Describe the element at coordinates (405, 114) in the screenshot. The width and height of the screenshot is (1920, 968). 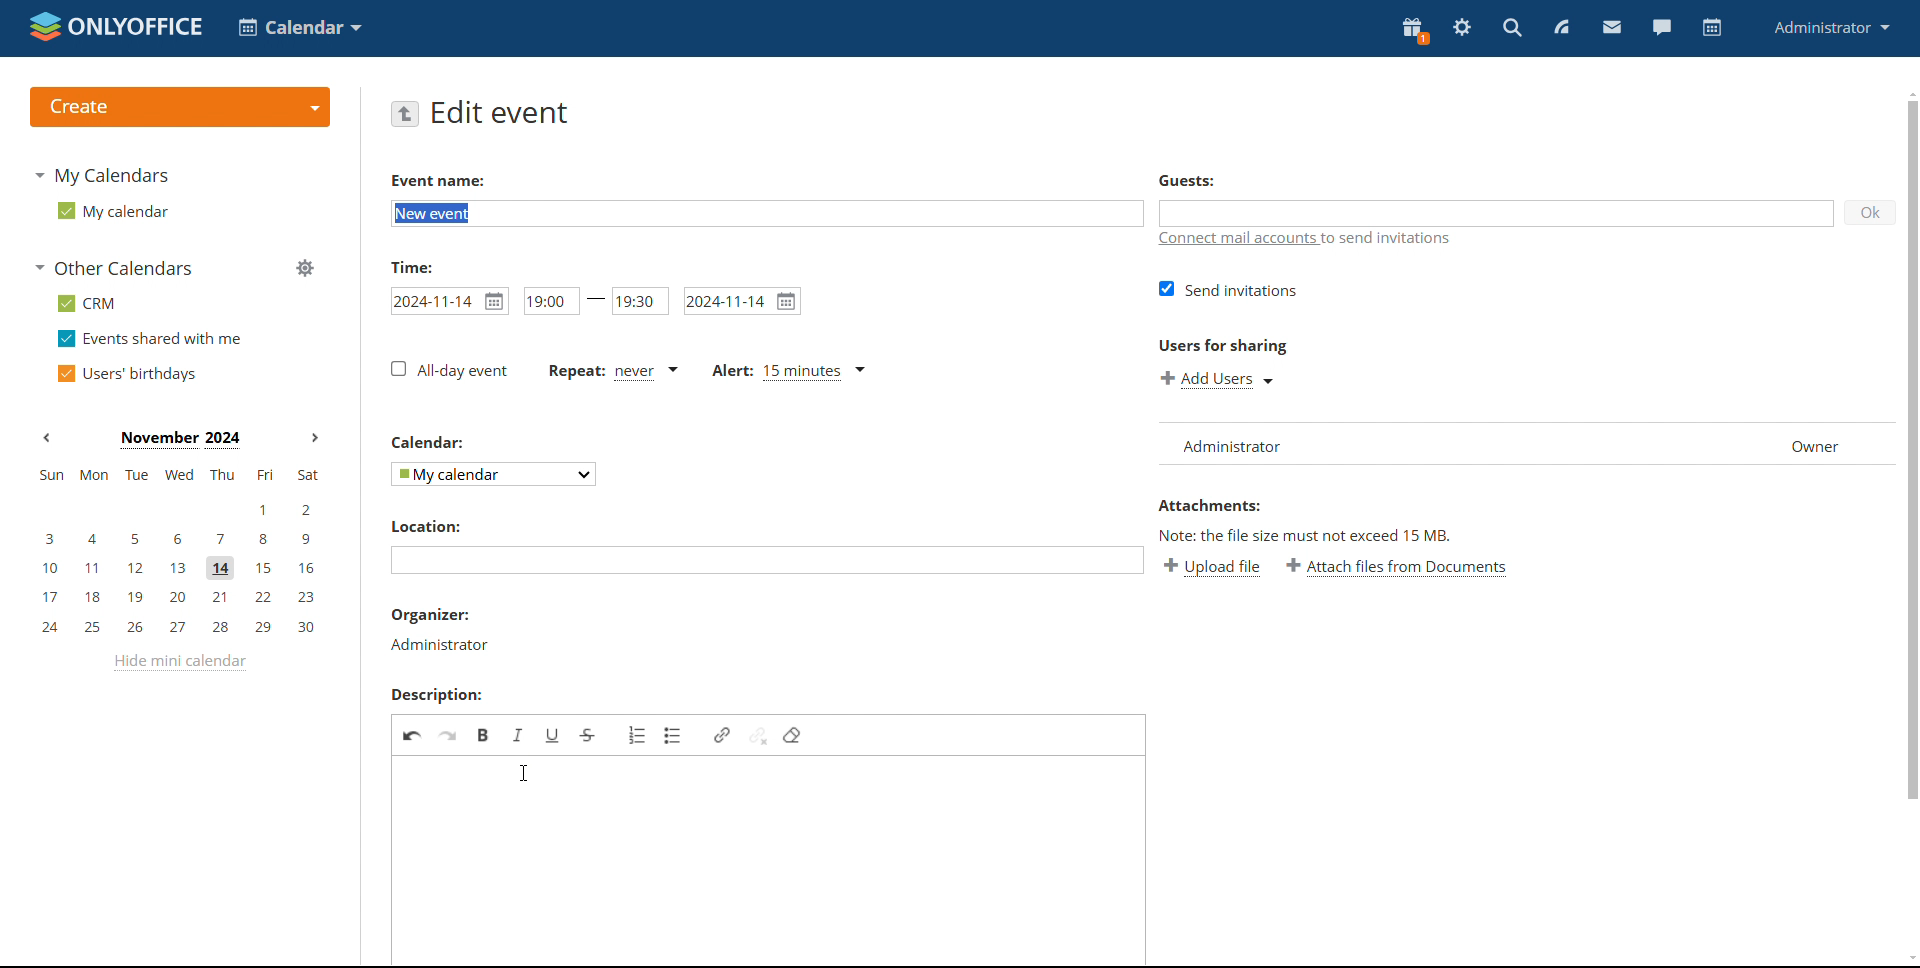
I see `go back` at that location.